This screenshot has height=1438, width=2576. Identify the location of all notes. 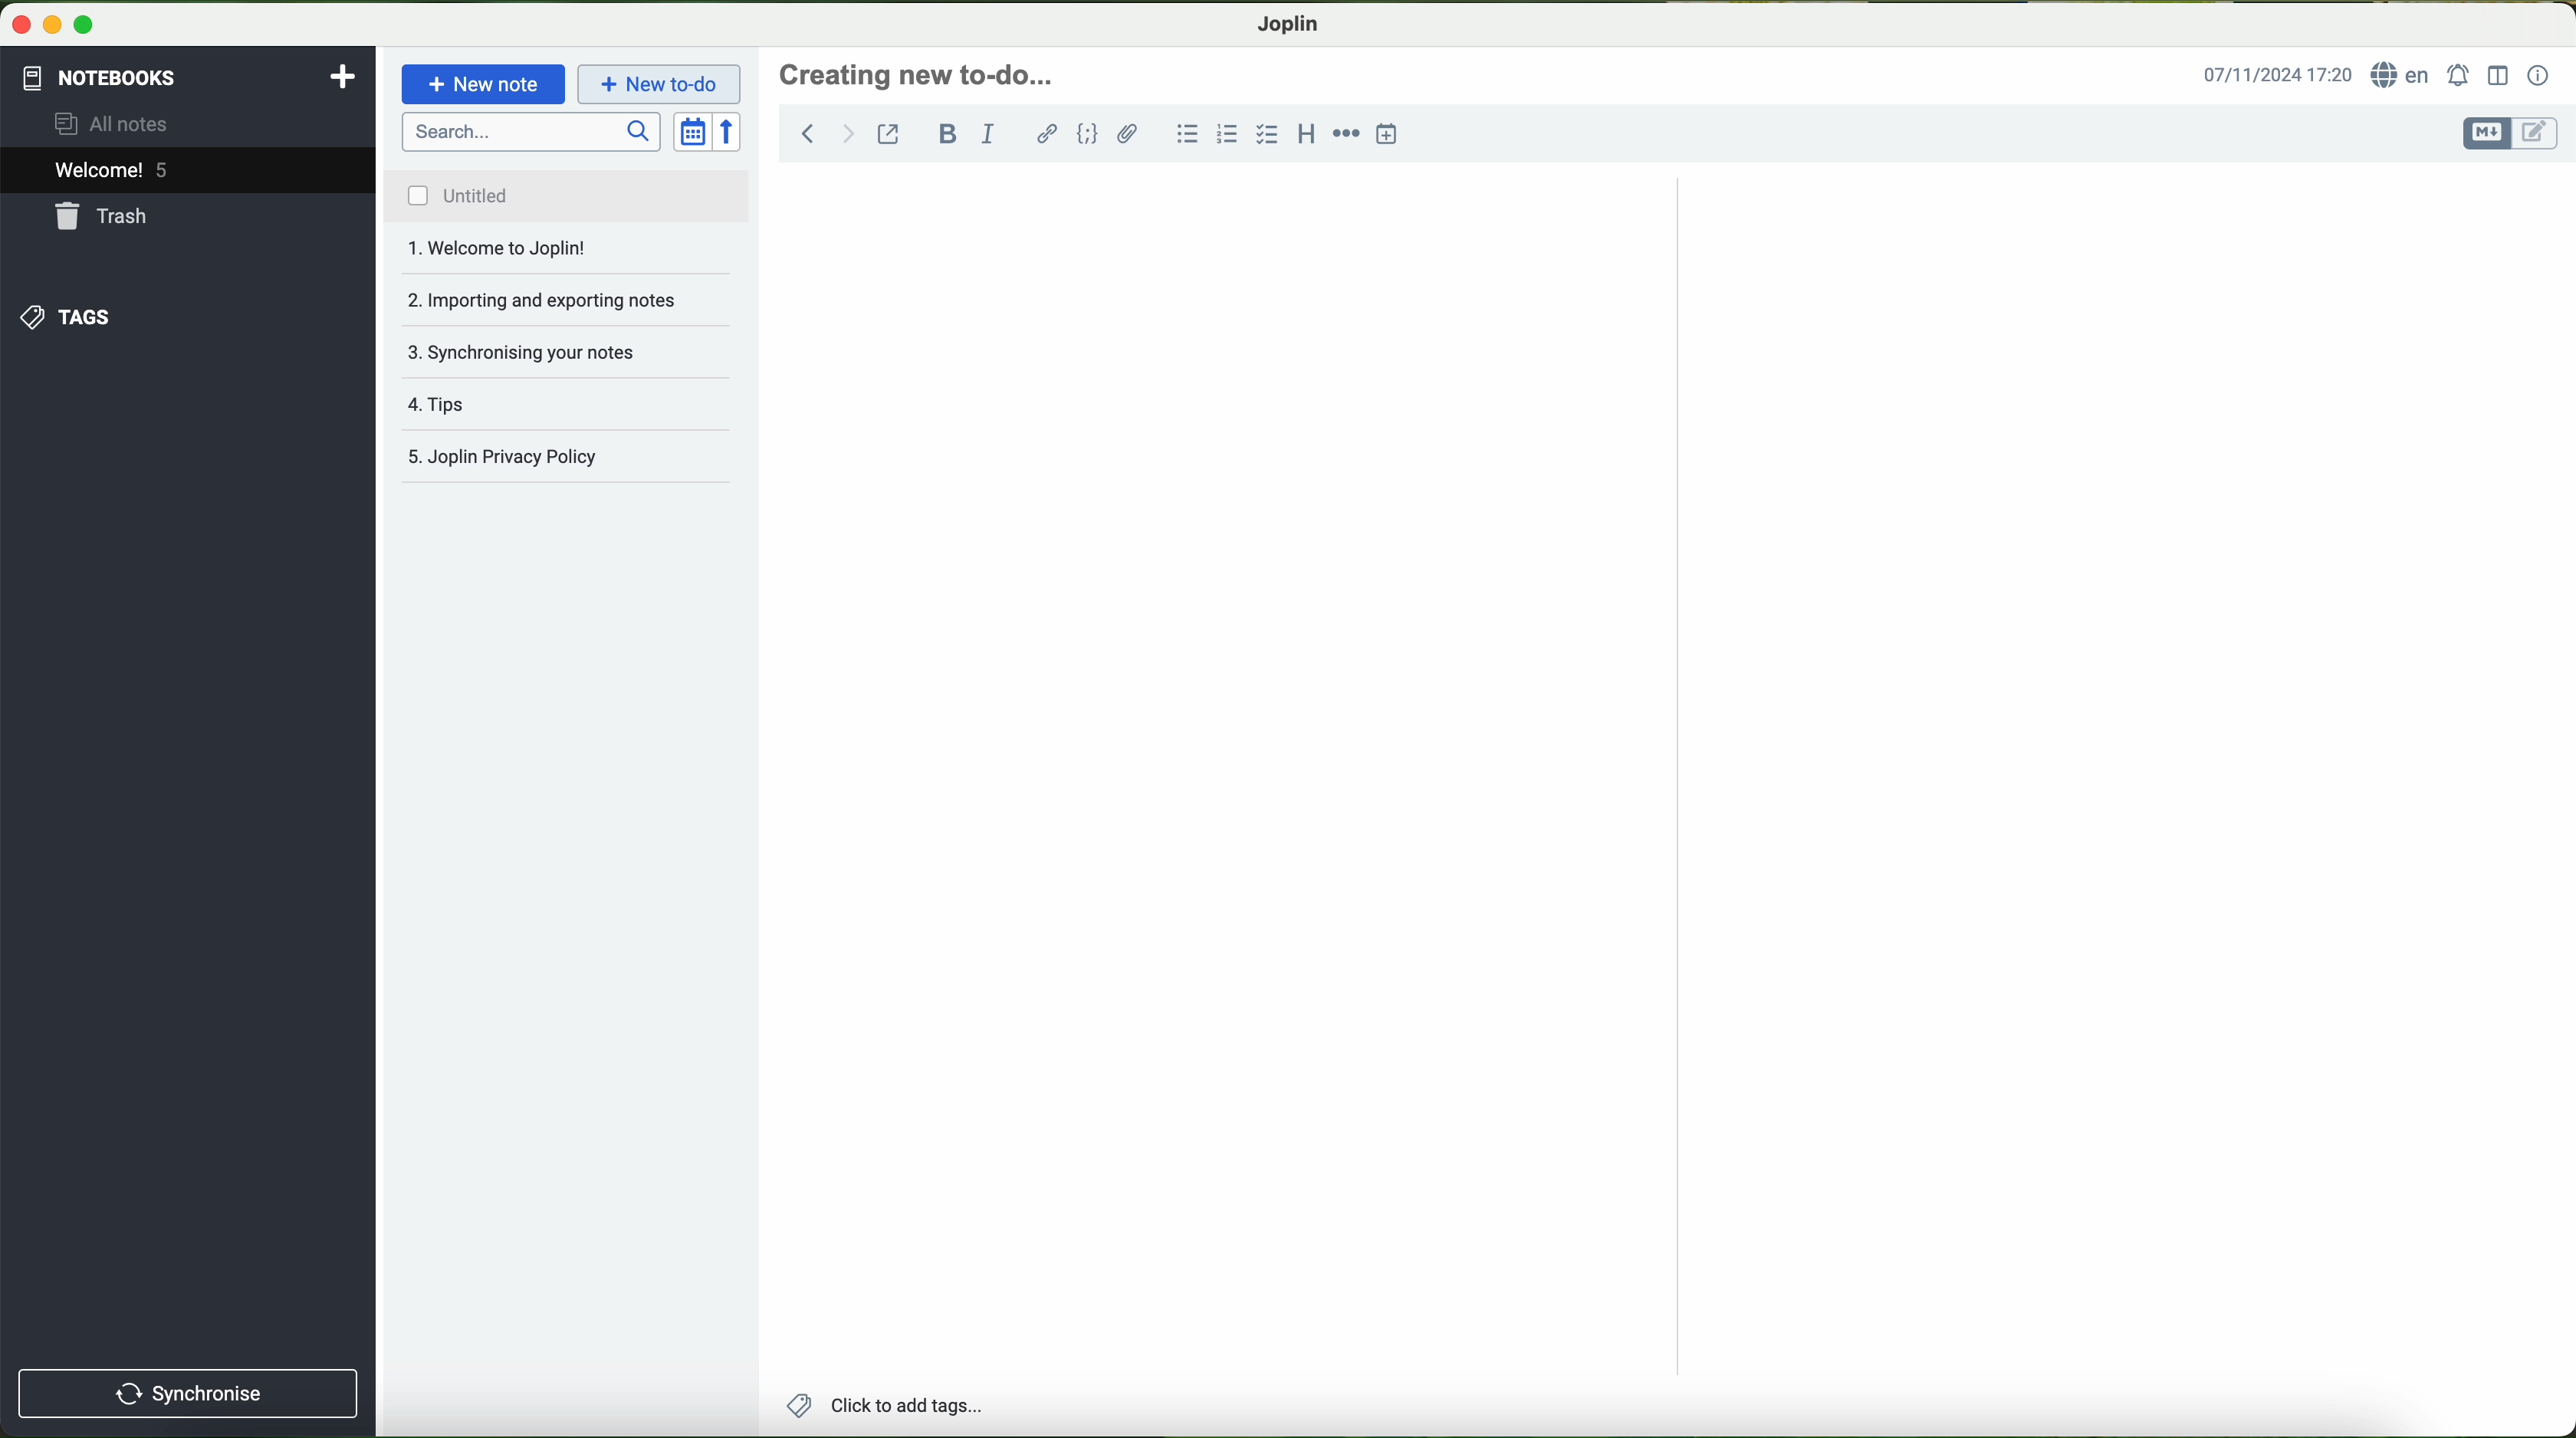
(117, 125).